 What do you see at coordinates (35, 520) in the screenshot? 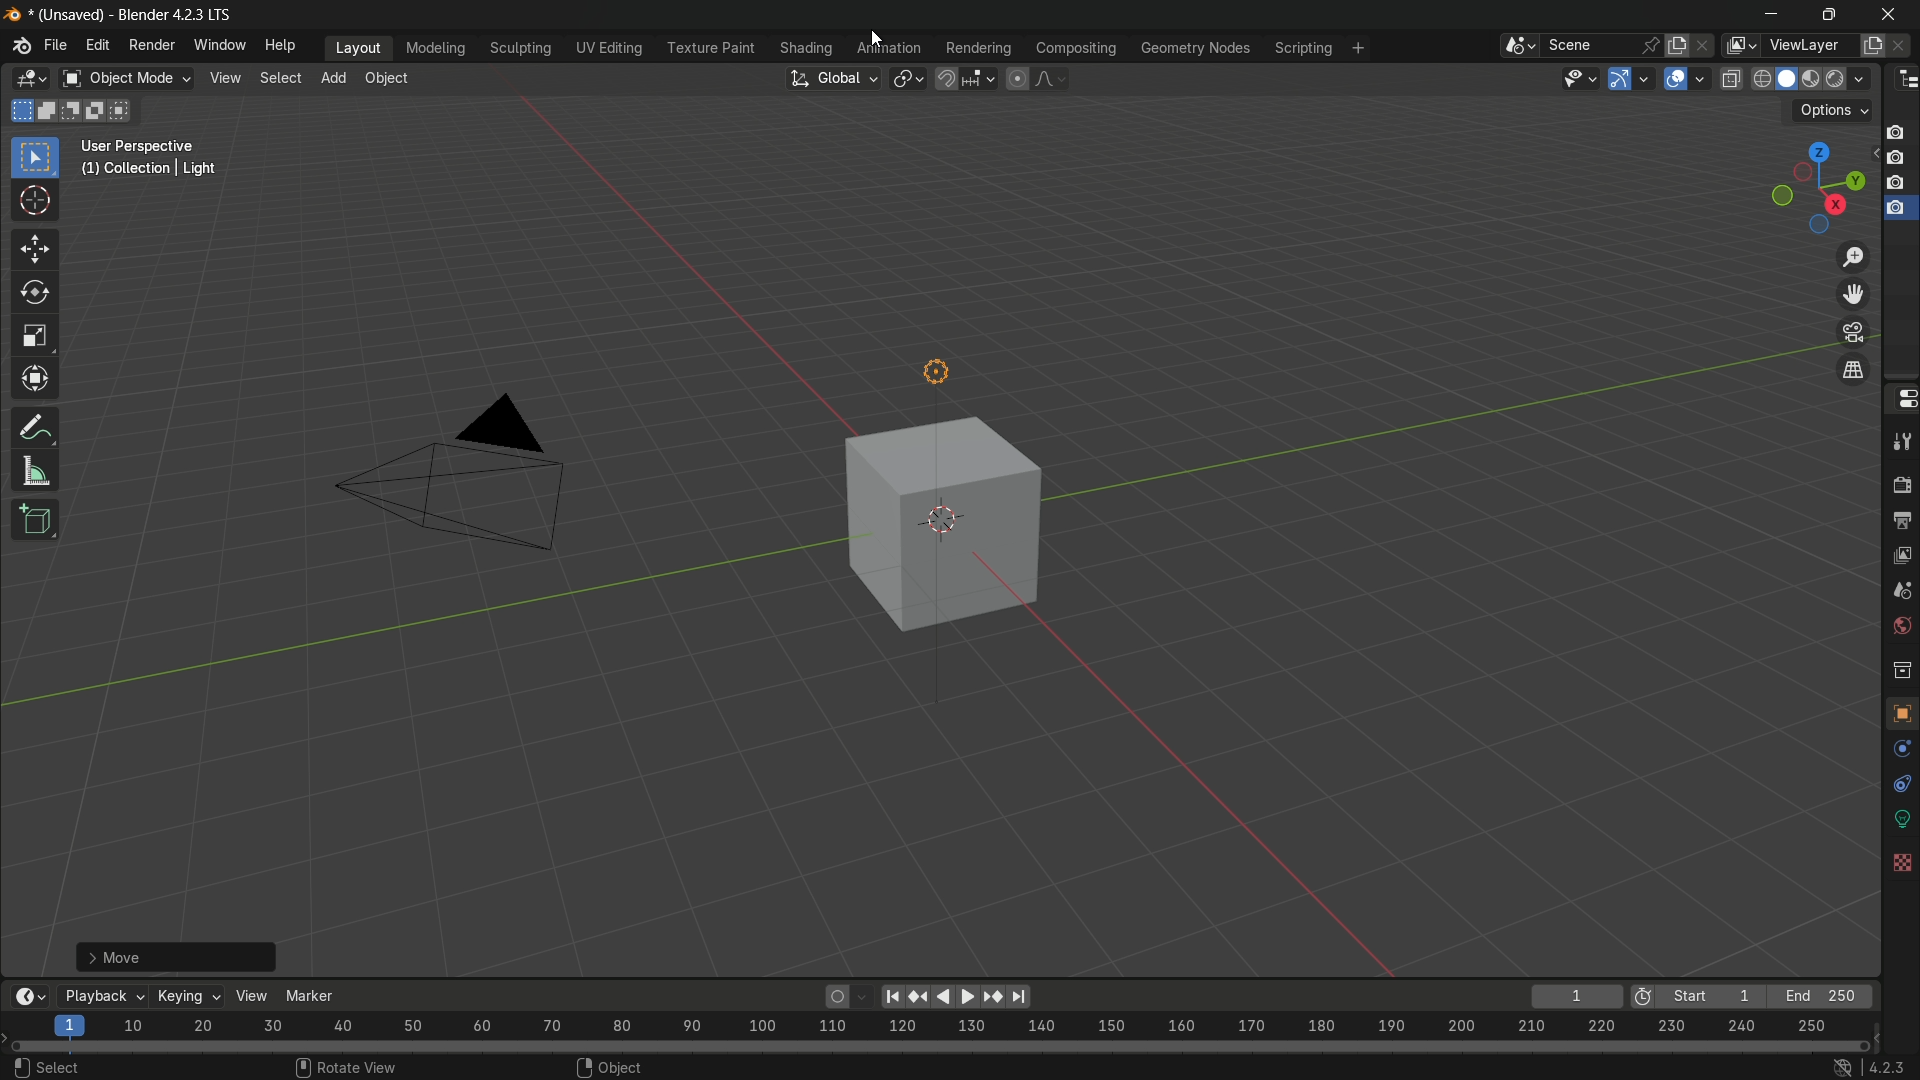
I see `add cube` at bounding box center [35, 520].